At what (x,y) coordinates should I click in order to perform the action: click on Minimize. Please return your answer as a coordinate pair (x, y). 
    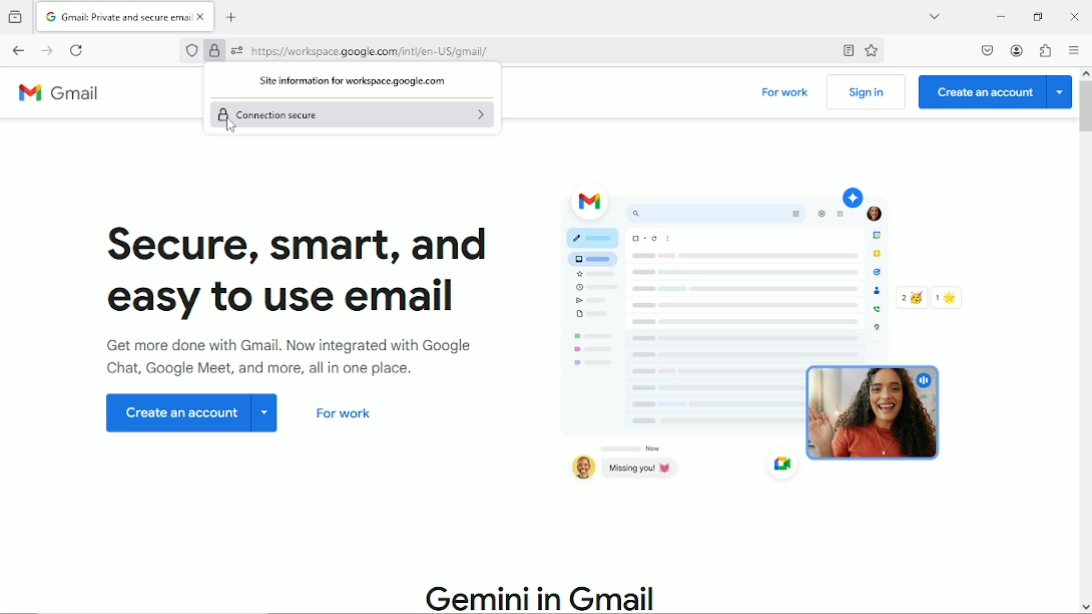
    Looking at the image, I should click on (999, 15).